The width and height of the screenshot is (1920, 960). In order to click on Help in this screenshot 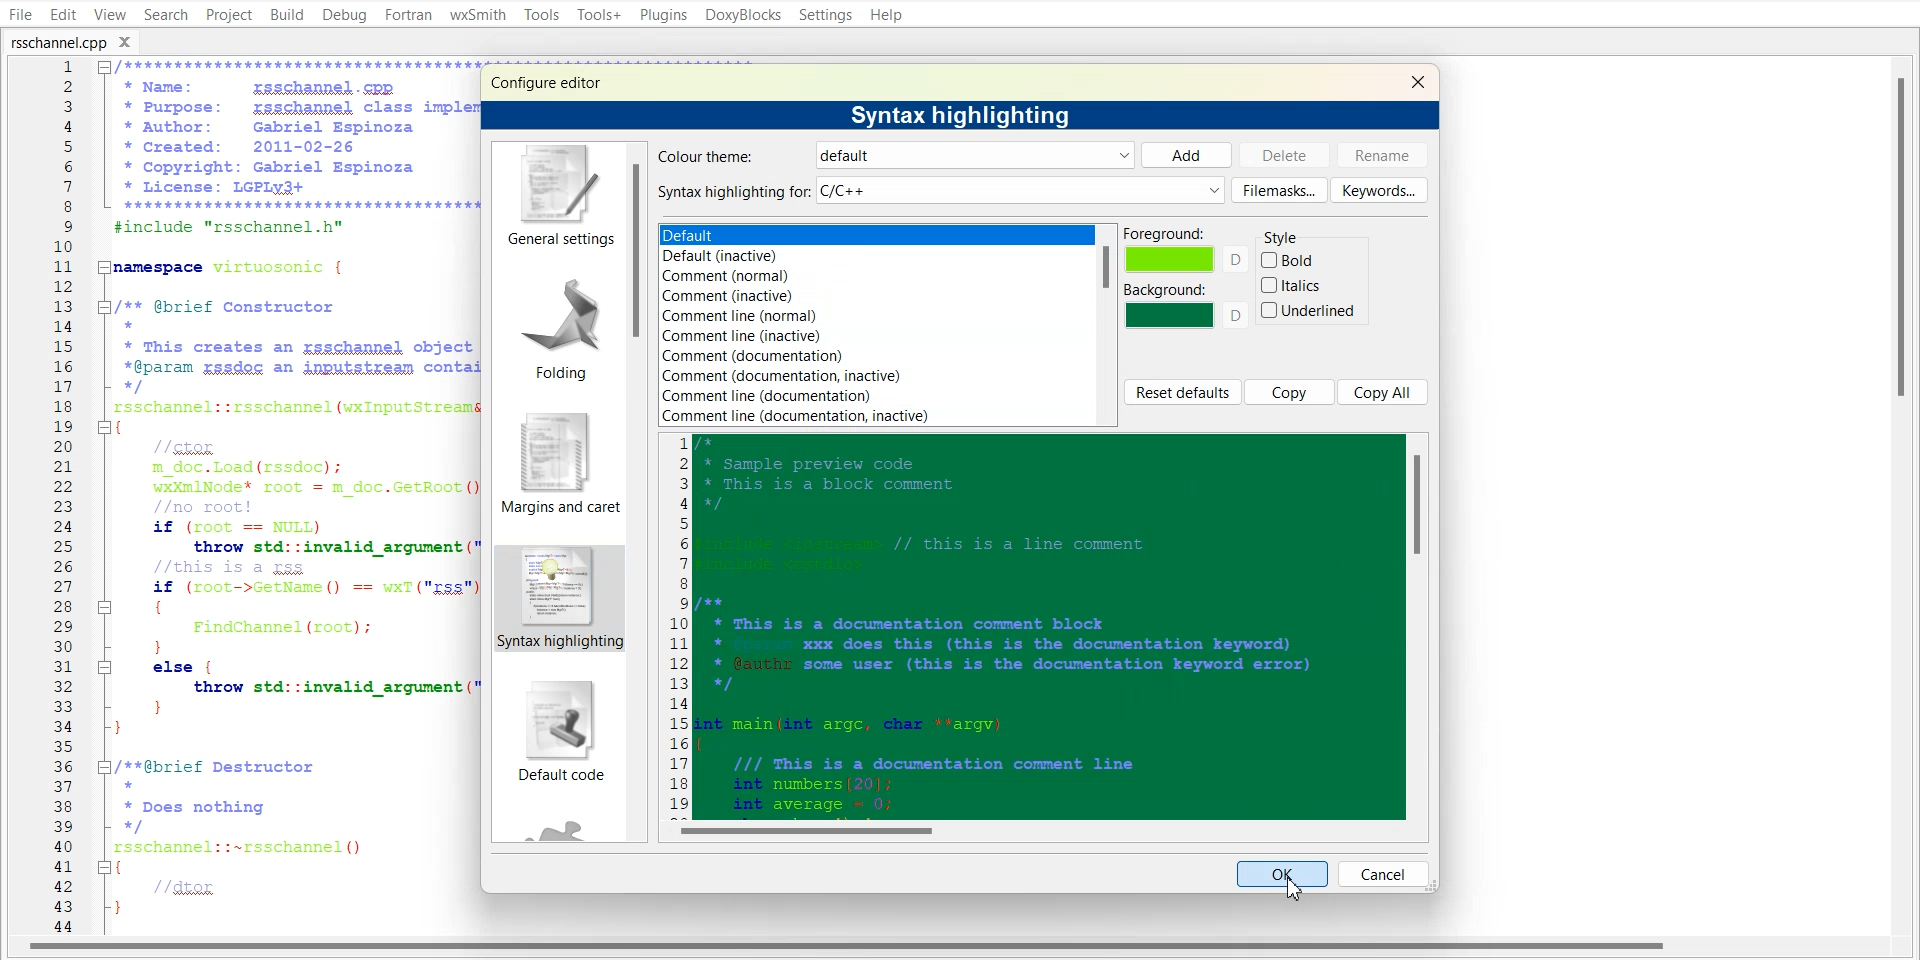, I will do `click(887, 14)`.